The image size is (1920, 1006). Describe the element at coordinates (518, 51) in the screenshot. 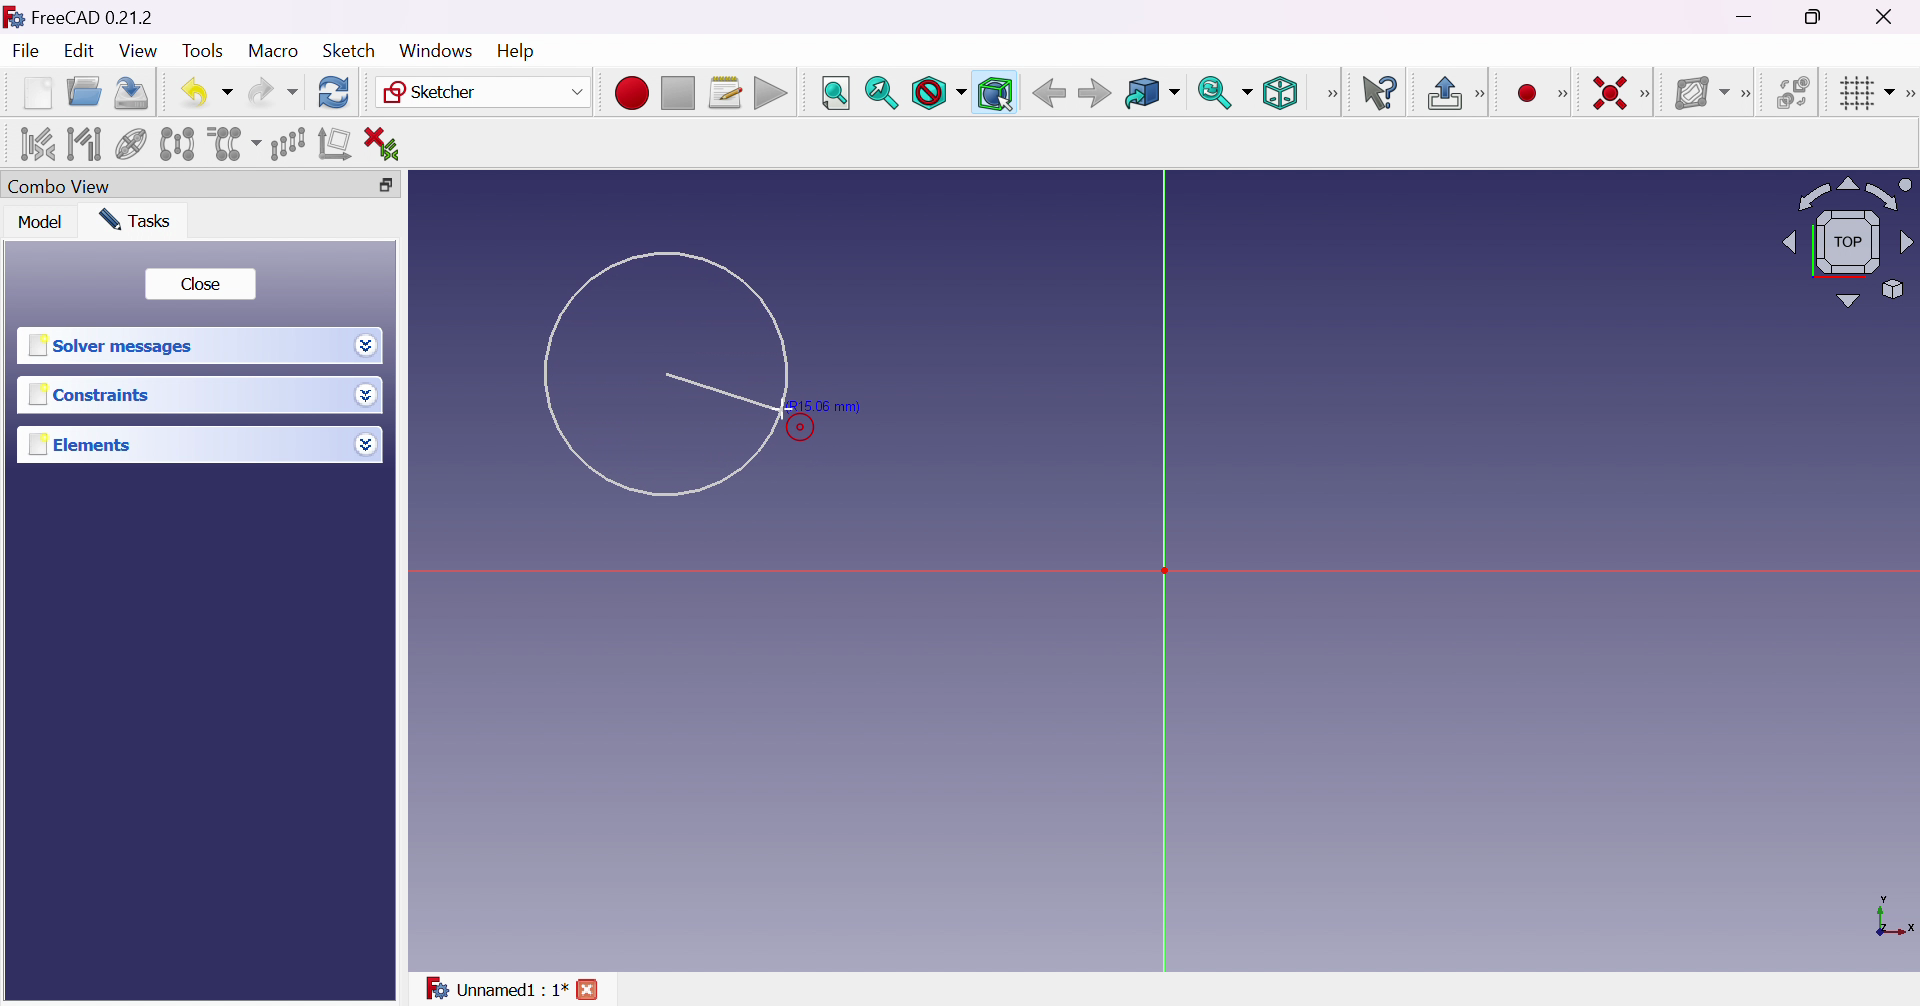

I see `Help` at that location.